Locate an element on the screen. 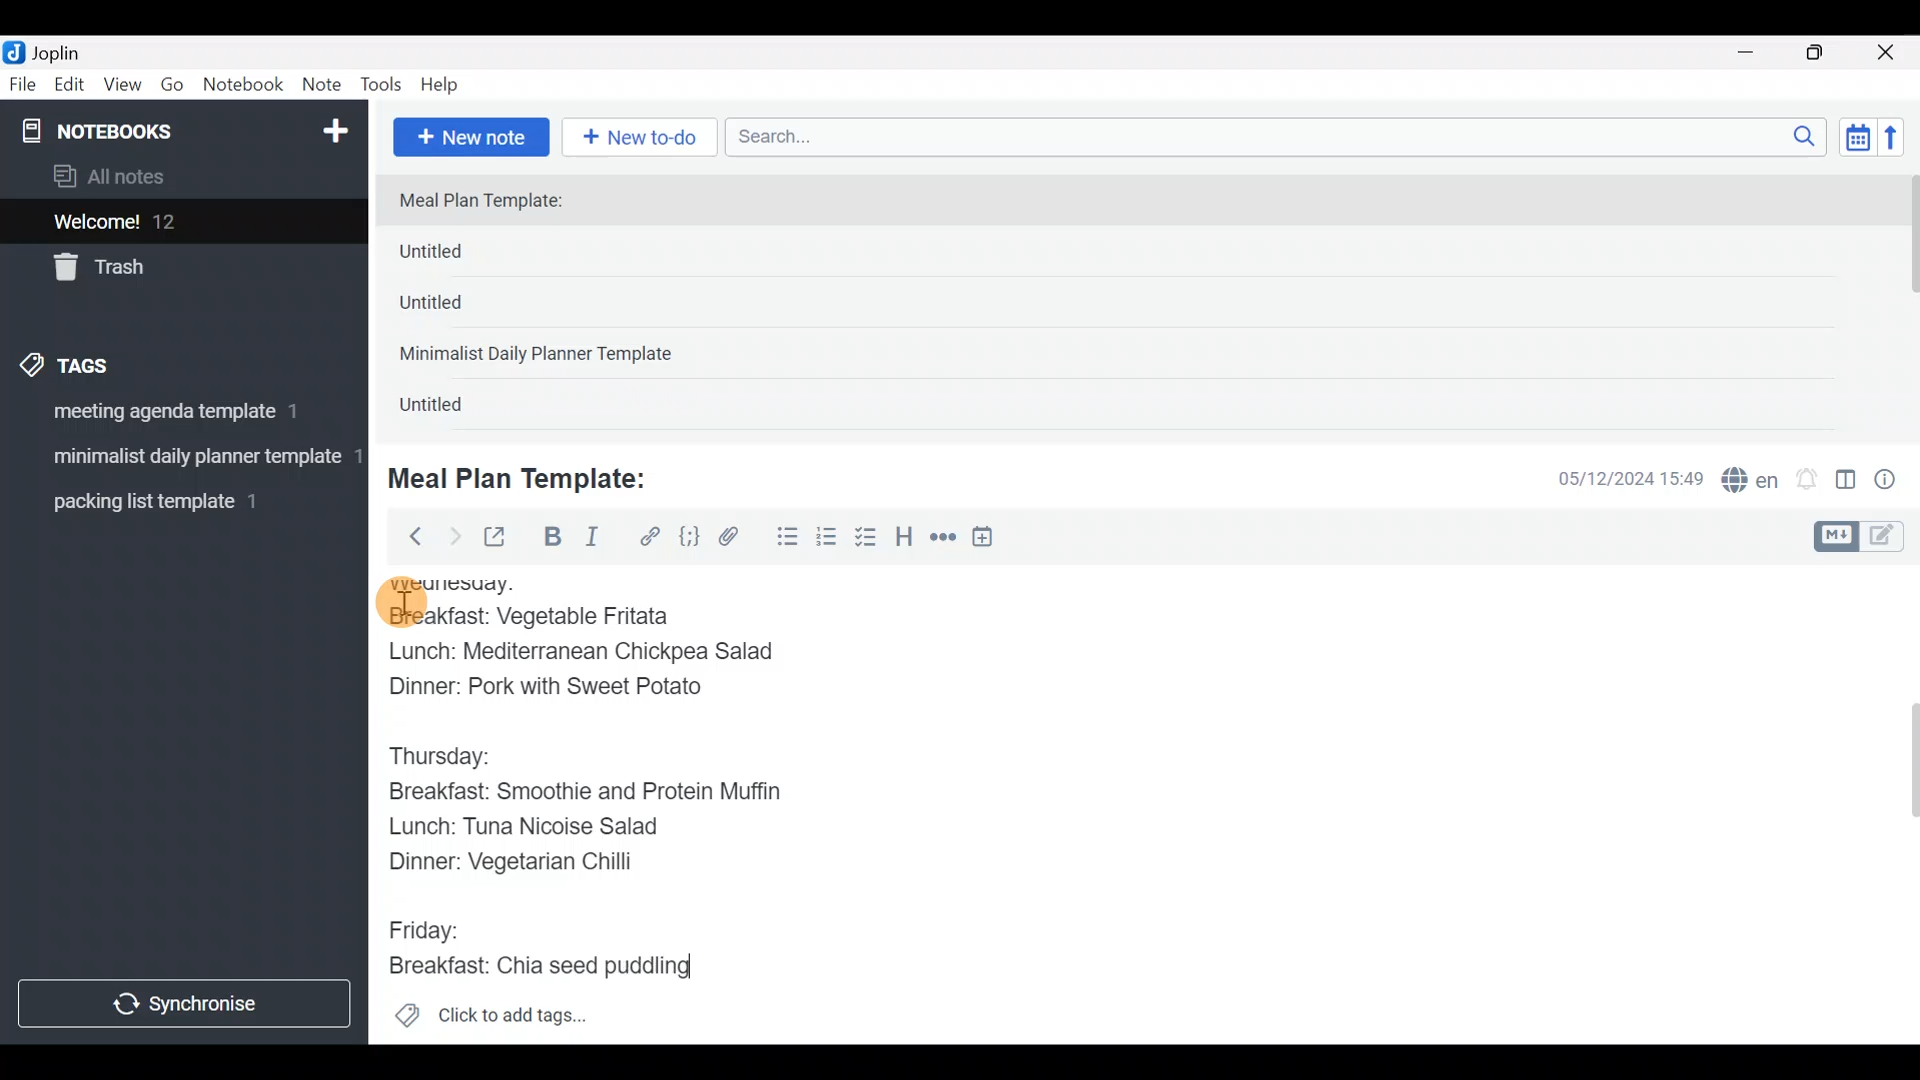 The width and height of the screenshot is (1920, 1080). Go is located at coordinates (172, 89).